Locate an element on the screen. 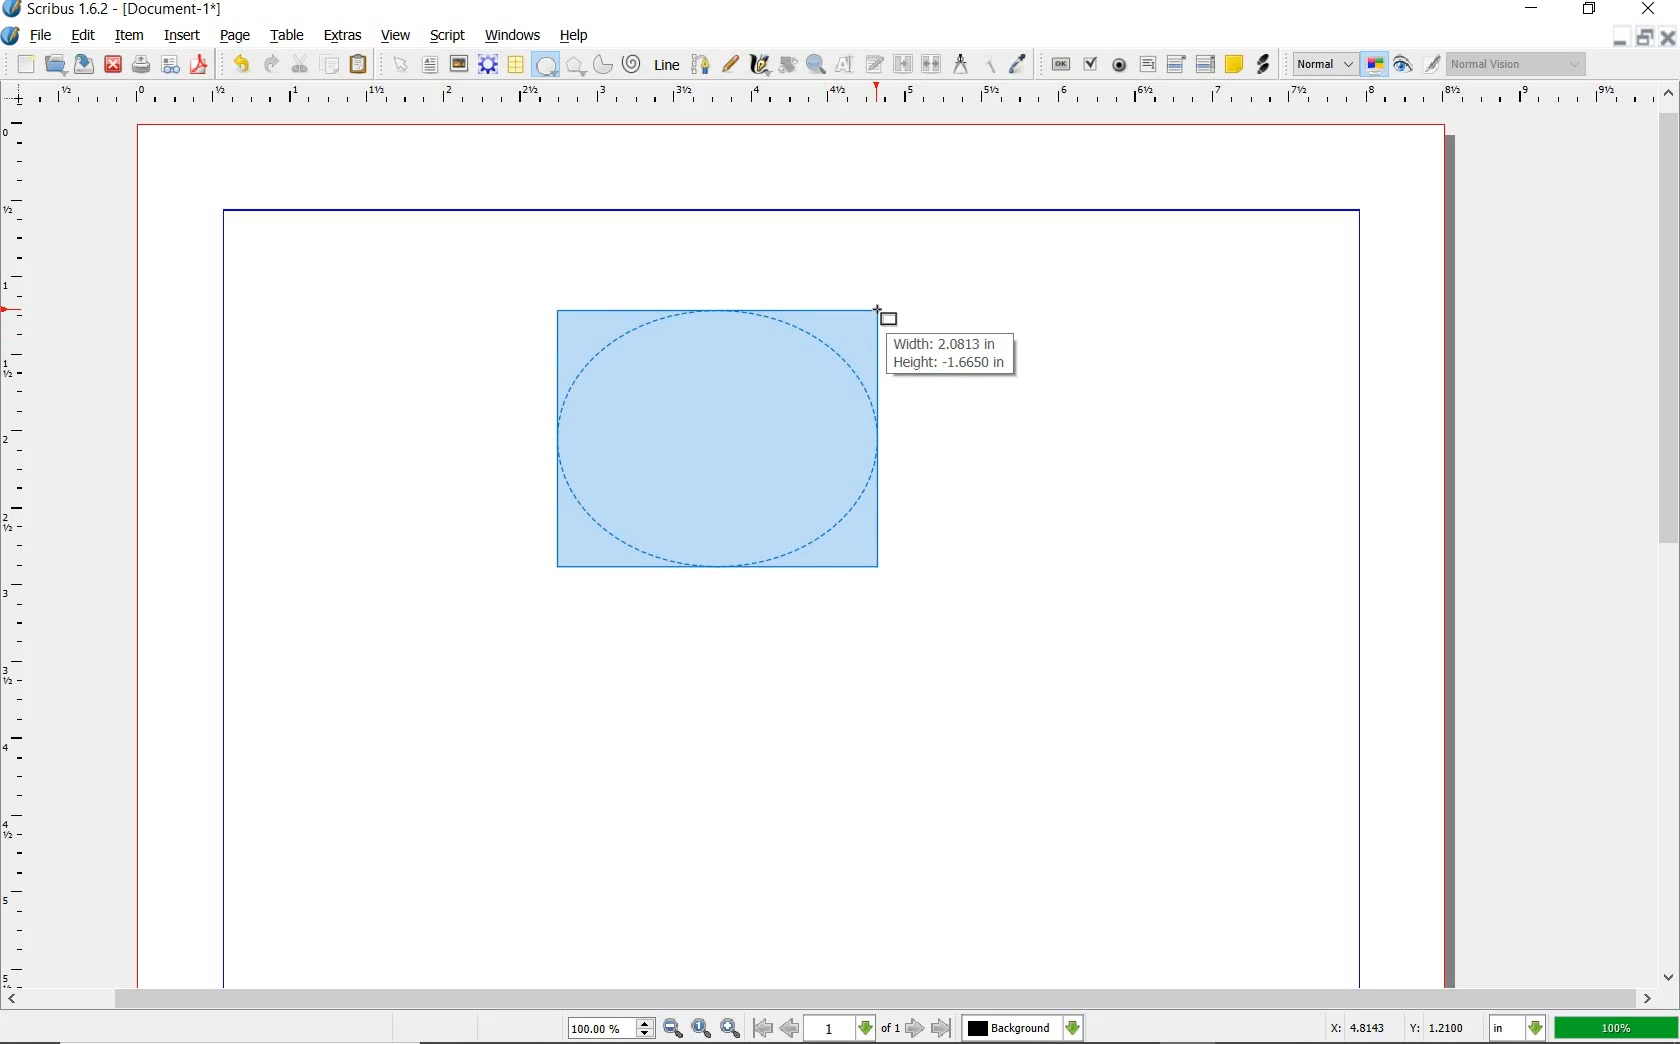 The height and width of the screenshot is (1044, 1680). RULER is located at coordinates (835, 98).